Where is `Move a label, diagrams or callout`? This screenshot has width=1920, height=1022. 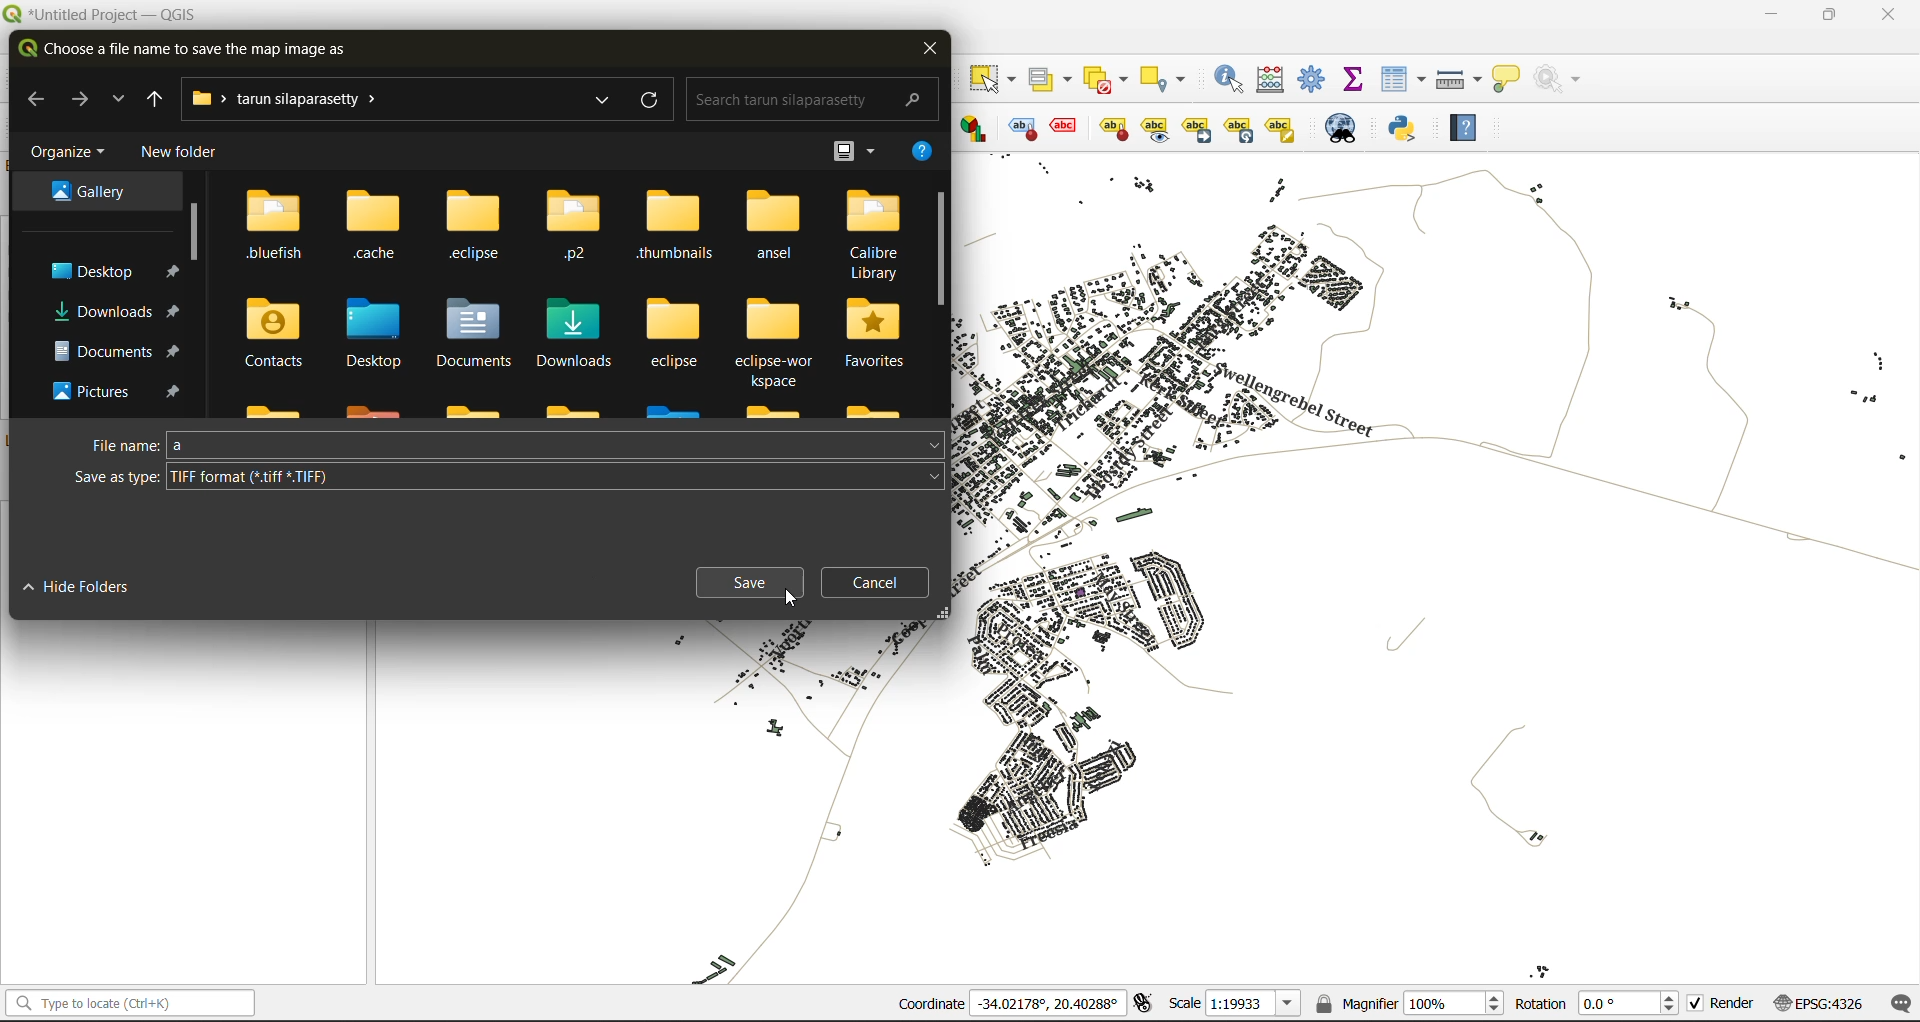 Move a label, diagrams or callout is located at coordinates (1198, 128).